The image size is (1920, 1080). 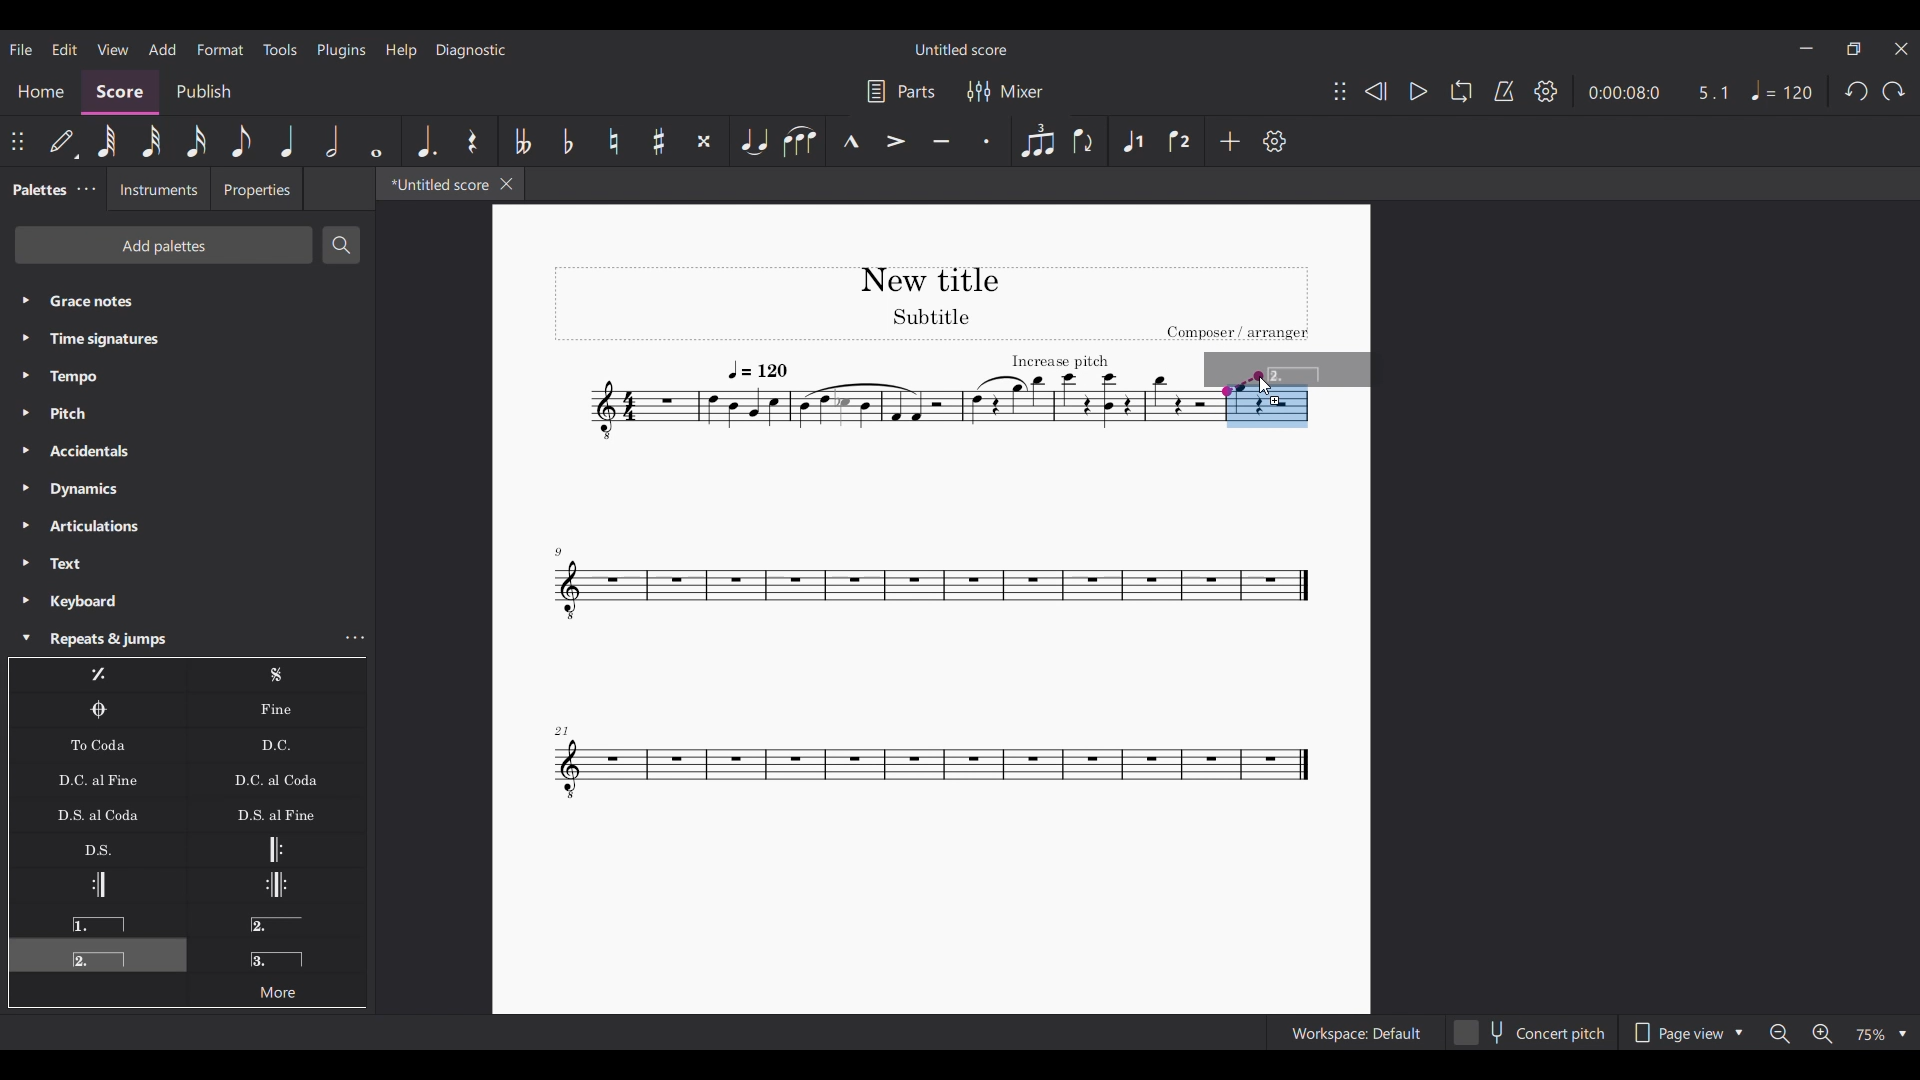 I want to click on Zoom out, so click(x=1781, y=1034).